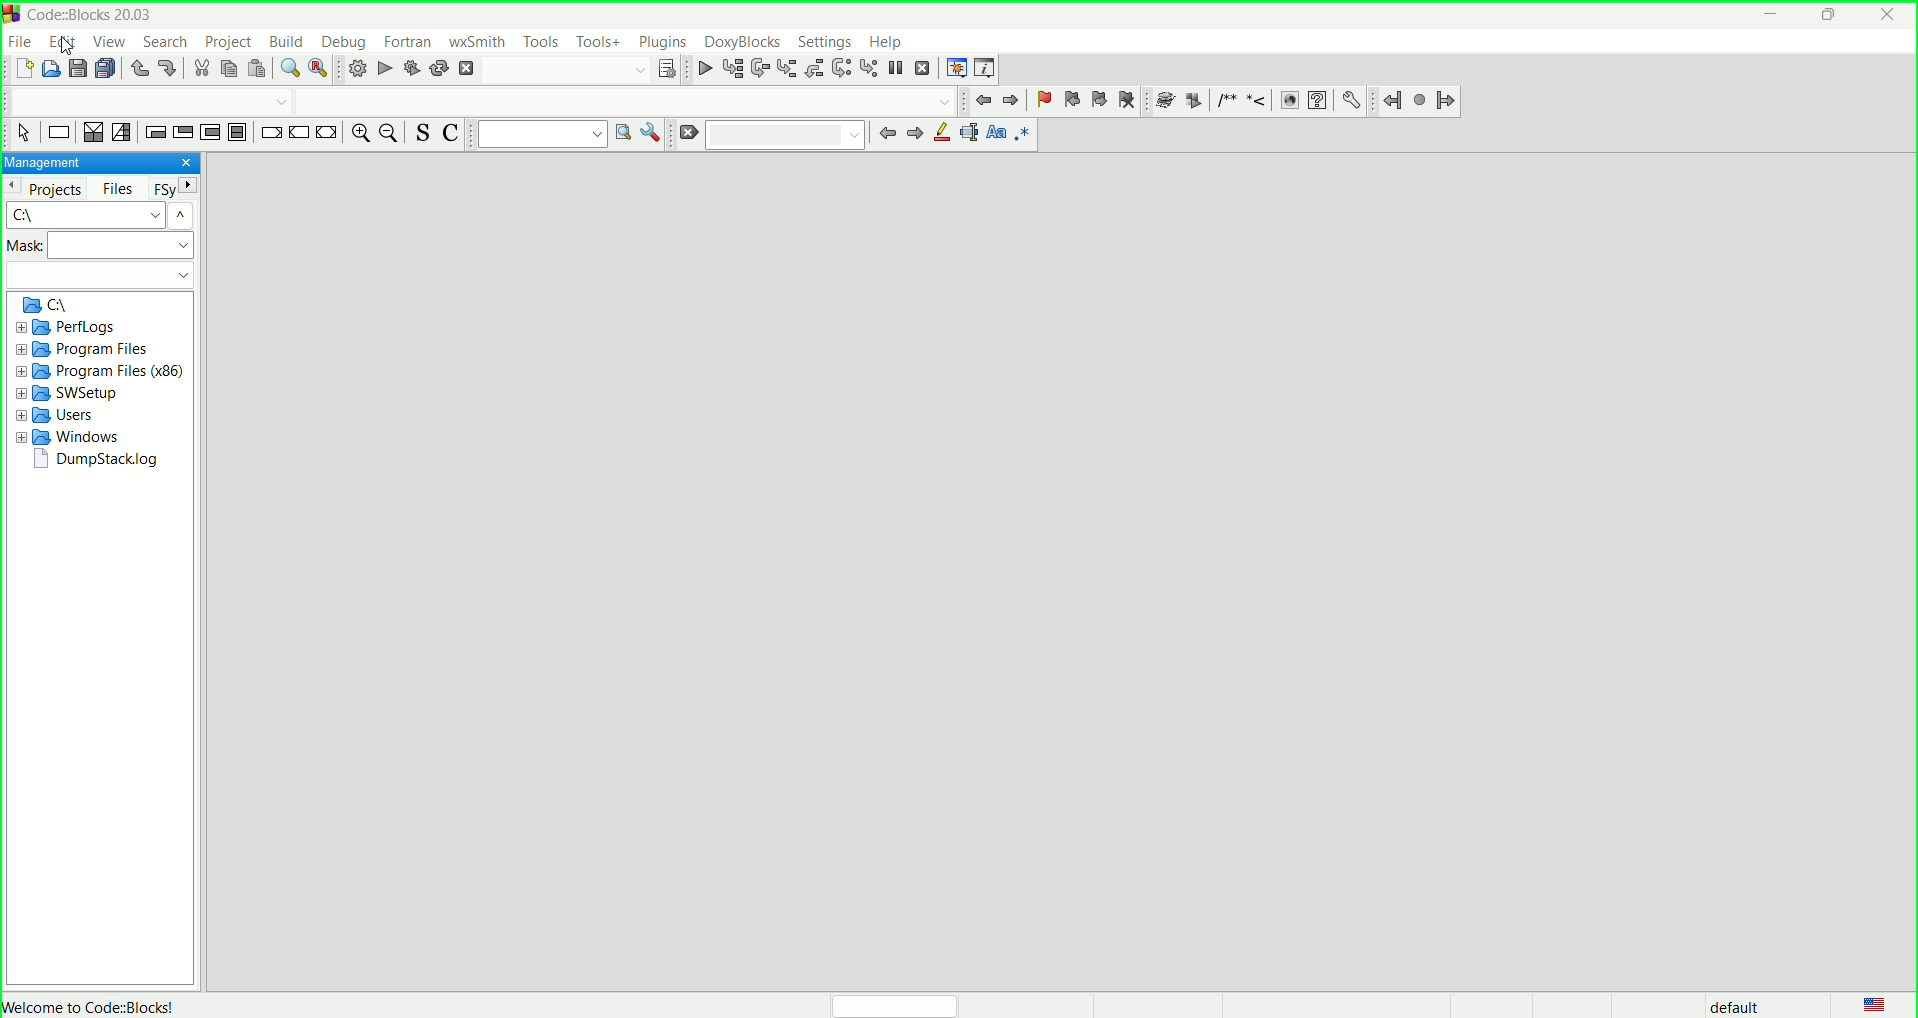 This screenshot has height=1018, width=1918. What do you see at coordinates (94, 461) in the screenshot?
I see `dumpstack.log` at bounding box center [94, 461].